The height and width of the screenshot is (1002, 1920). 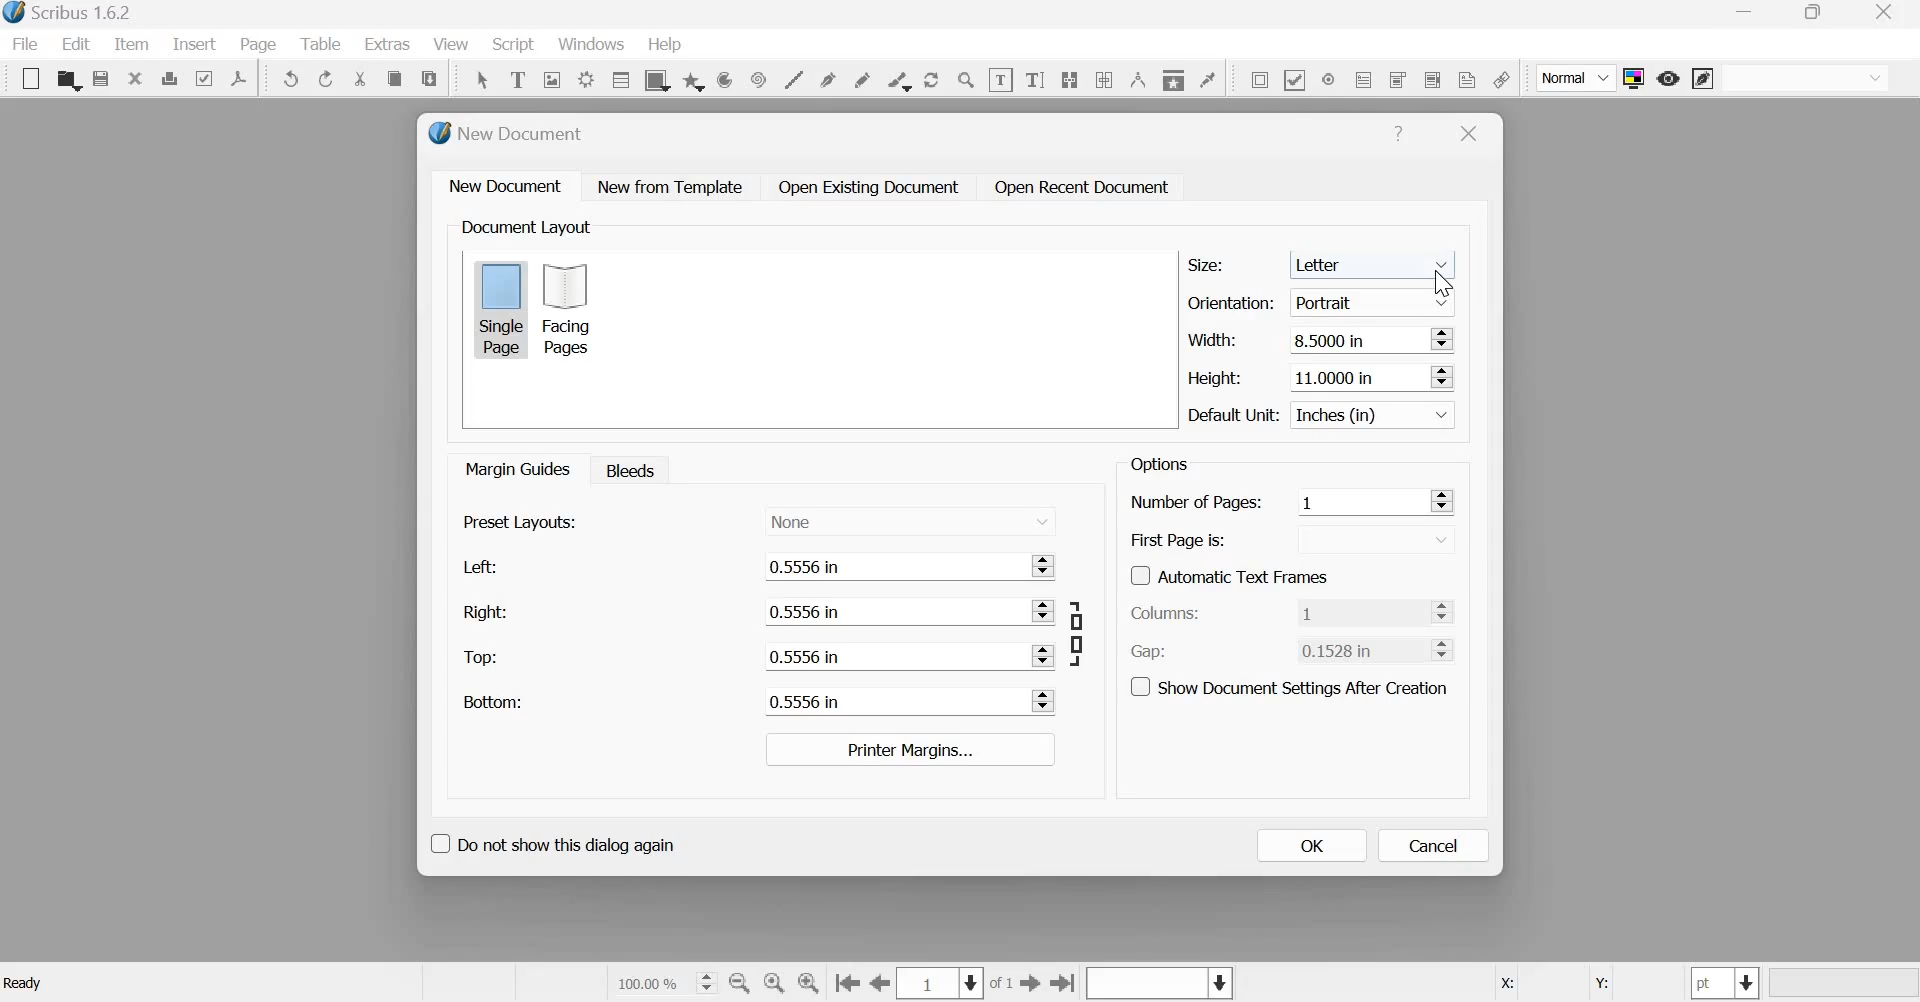 What do you see at coordinates (1083, 188) in the screenshot?
I see `Open Recent Document` at bounding box center [1083, 188].